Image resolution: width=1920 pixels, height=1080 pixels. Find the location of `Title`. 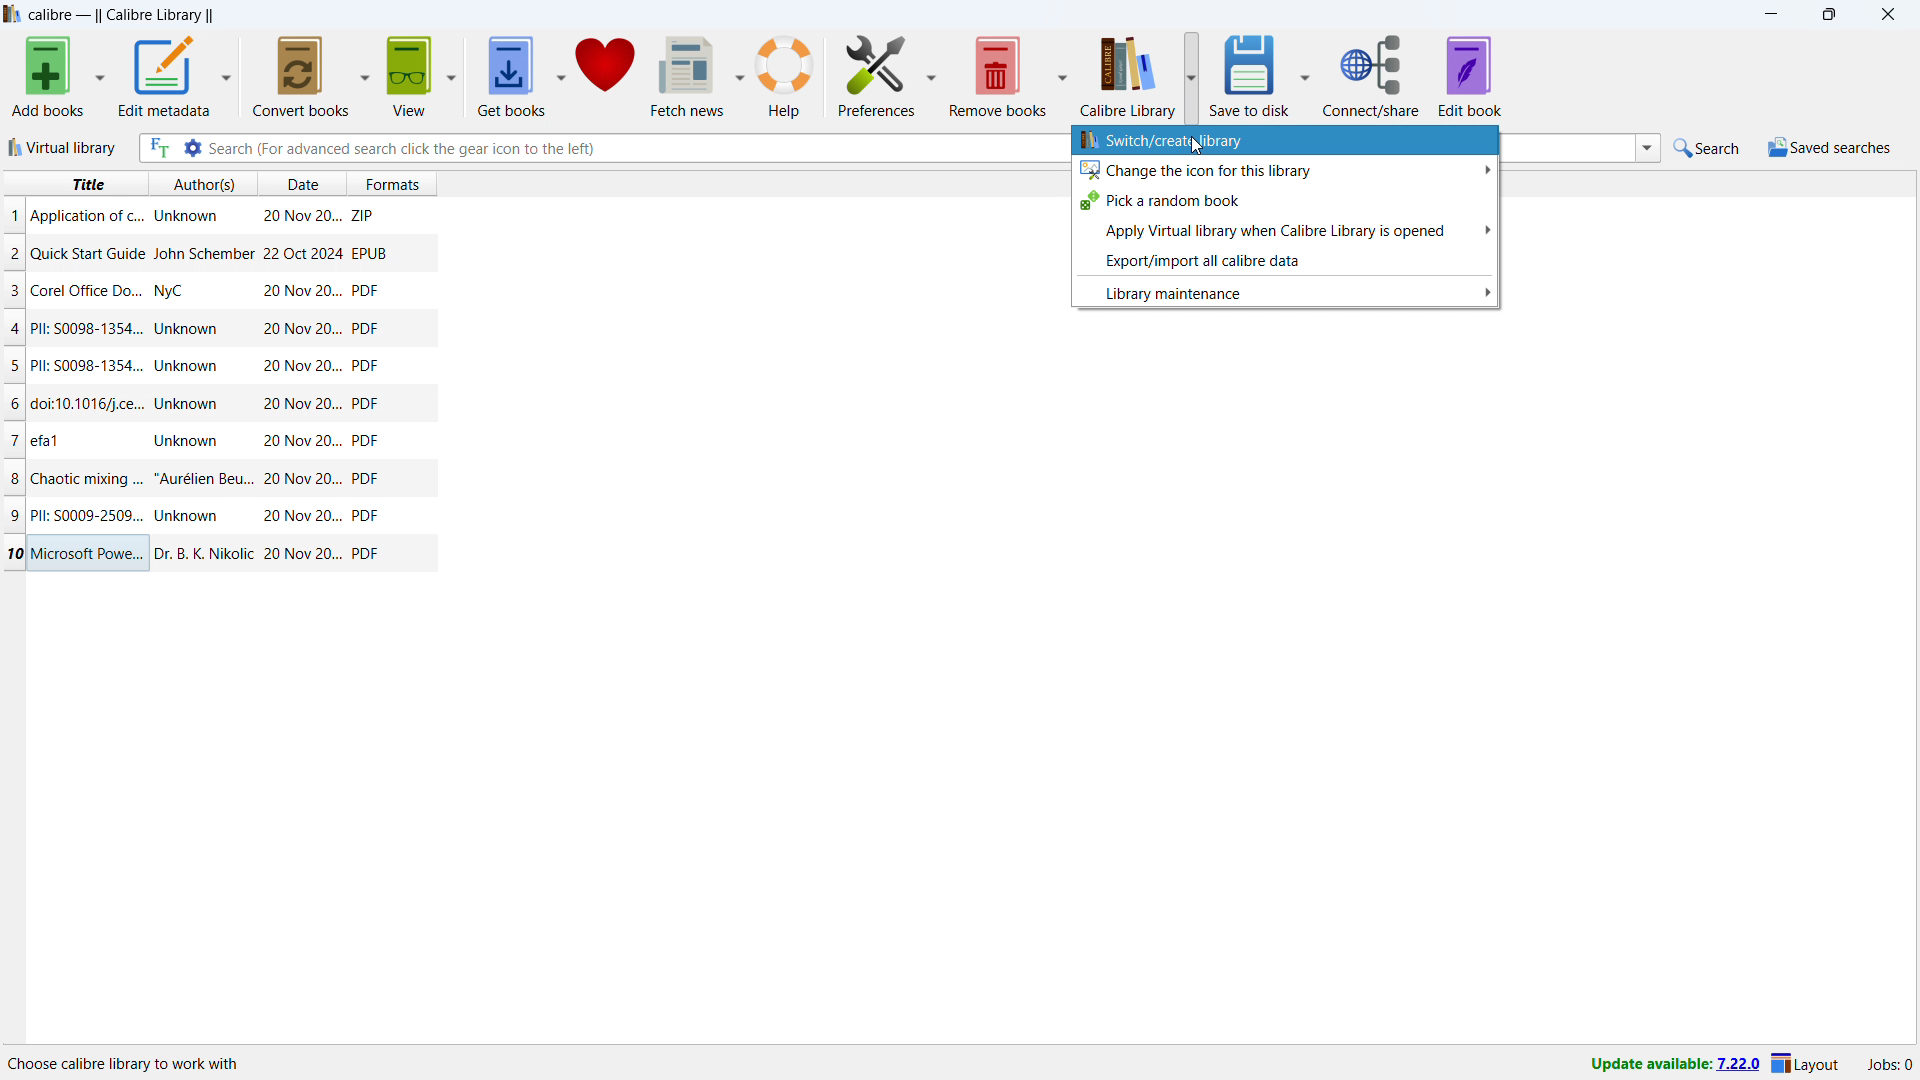

Title is located at coordinates (87, 328).